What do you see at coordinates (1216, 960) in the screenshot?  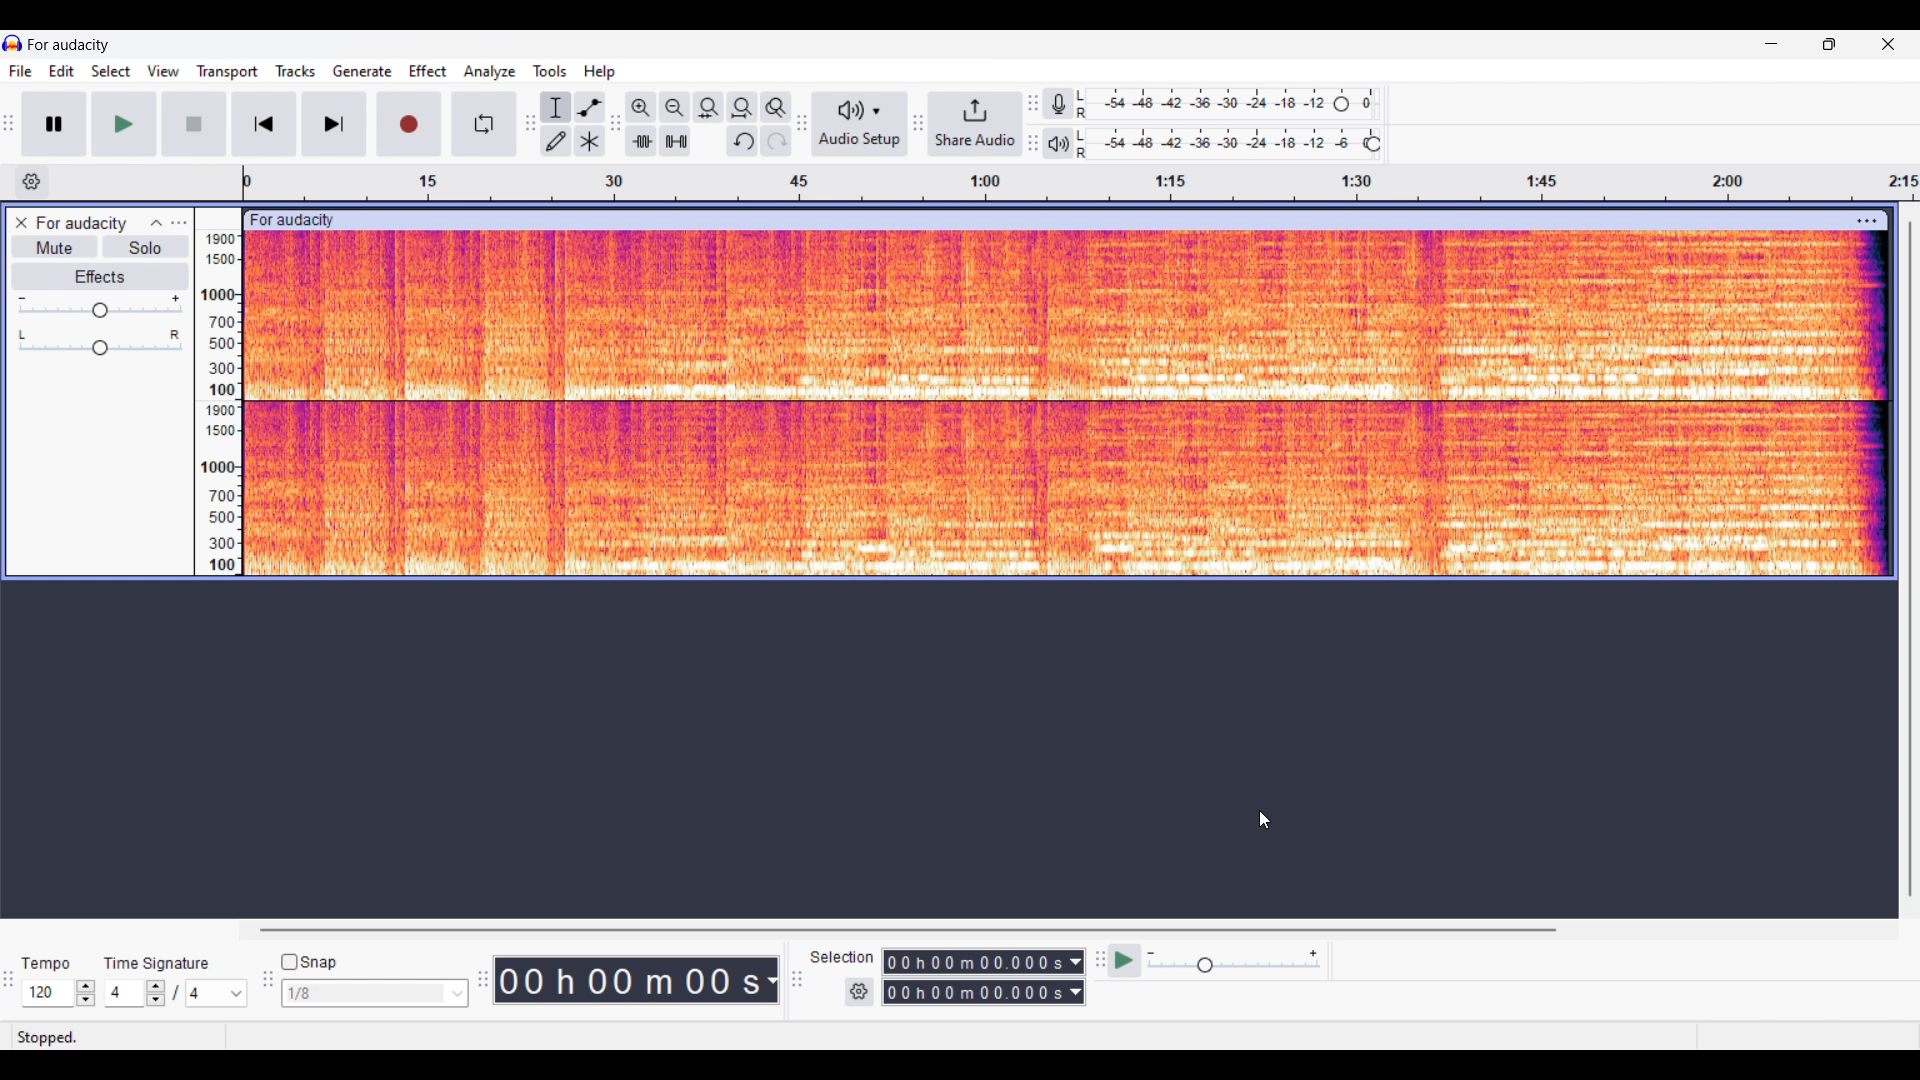 I see `Playback speed settings ` at bounding box center [1216, 960].